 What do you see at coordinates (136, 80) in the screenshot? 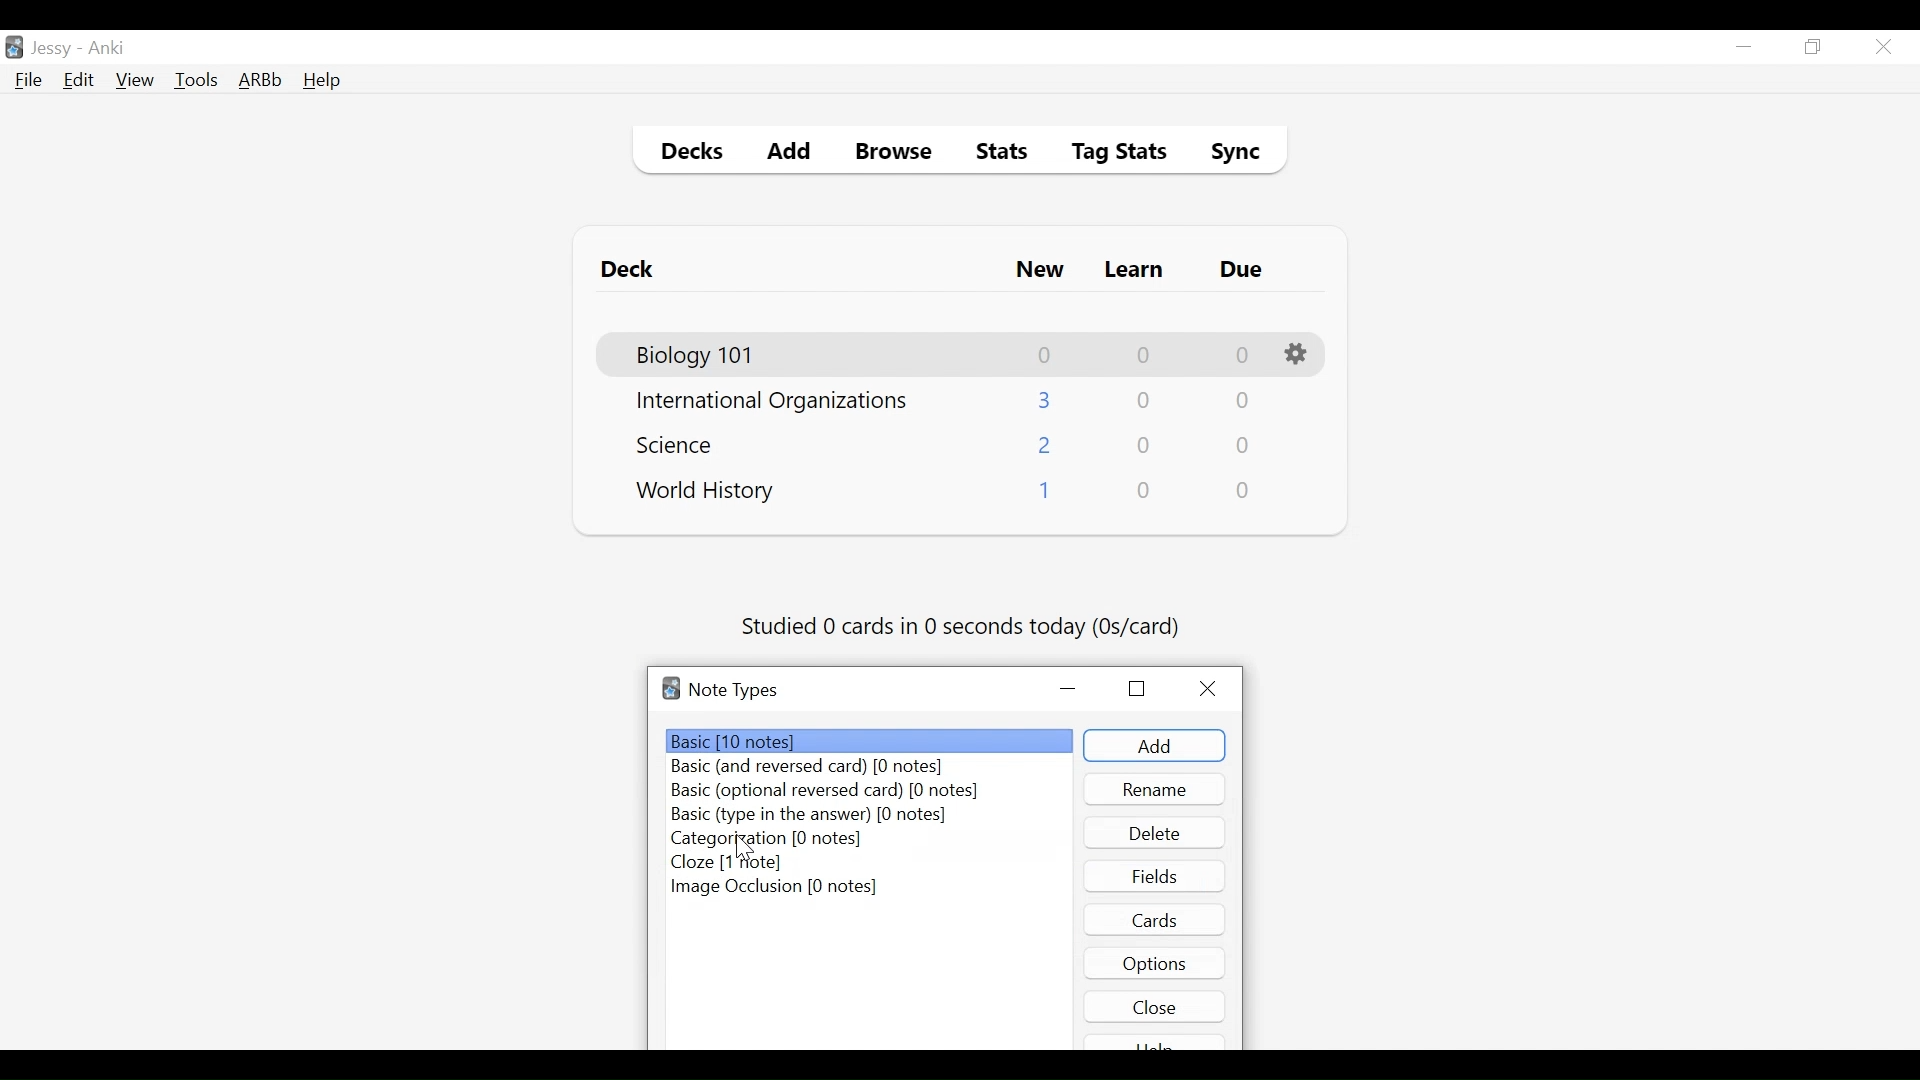
I see `View` at bounding box center [136, 80].